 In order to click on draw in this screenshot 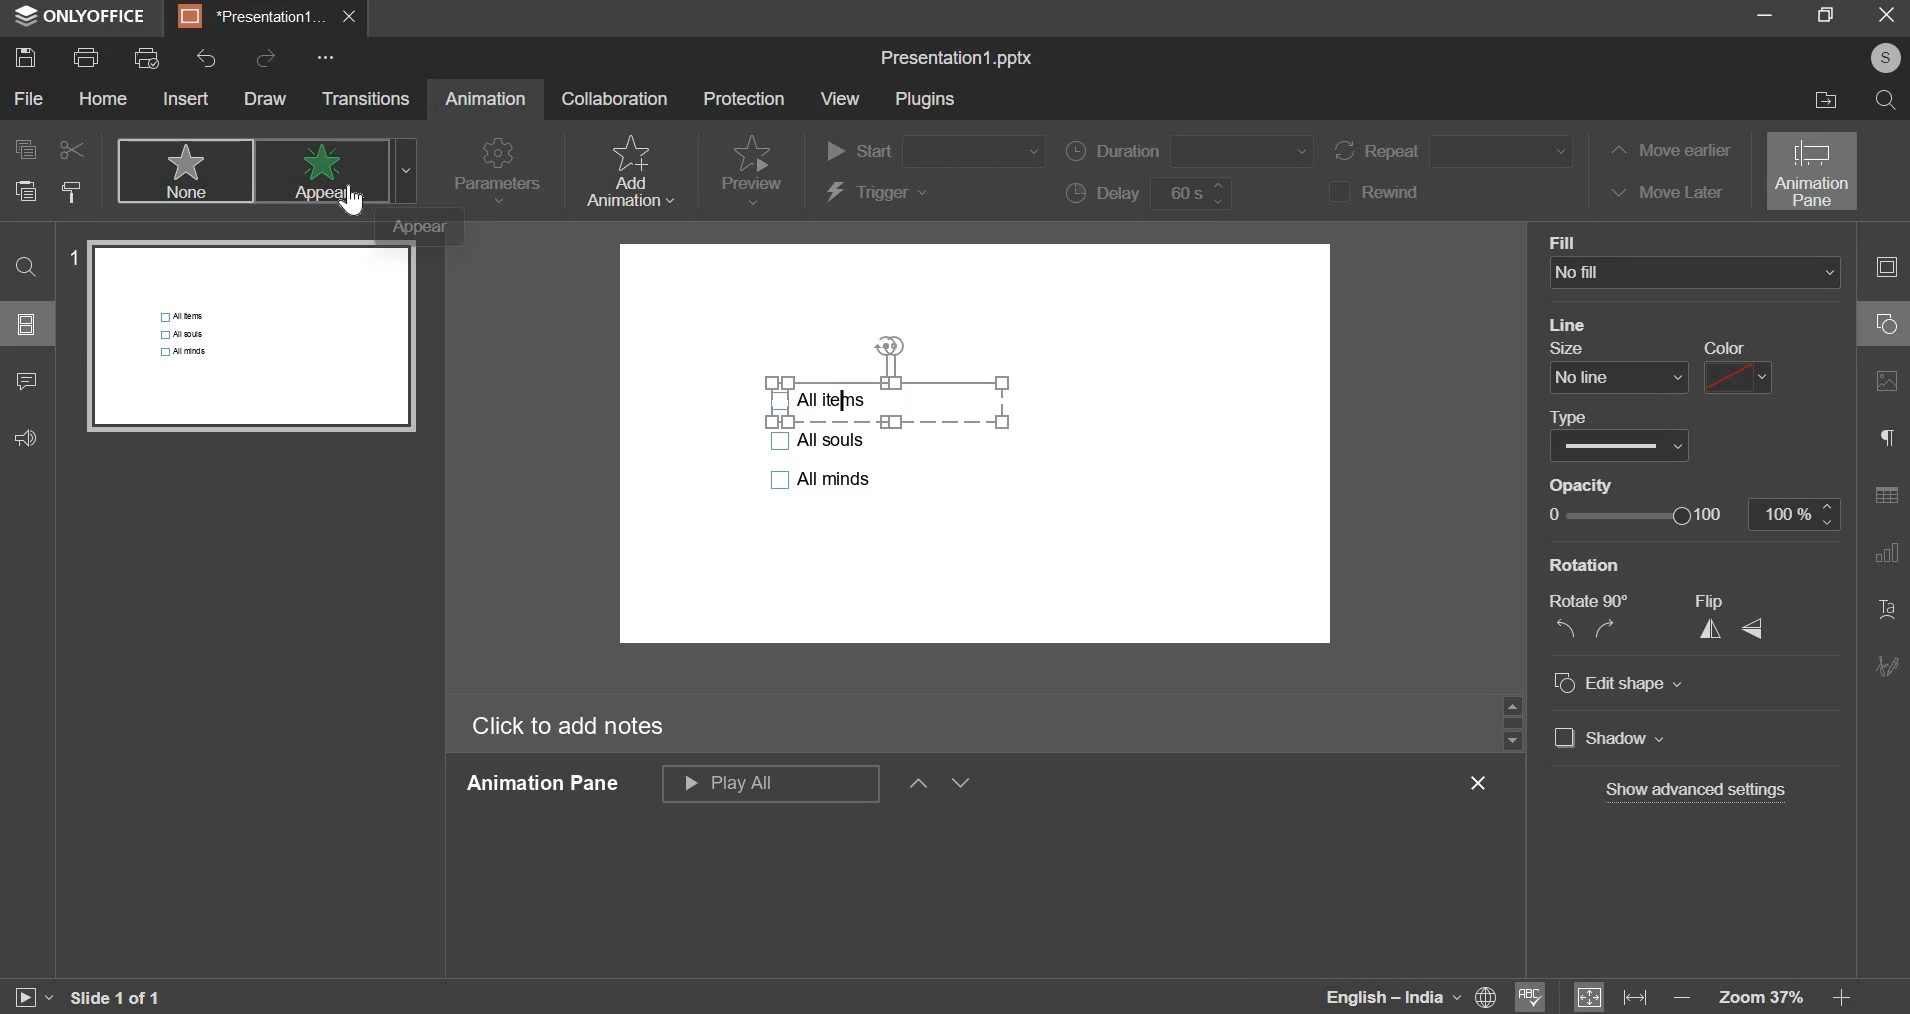, I will do `click(265, 99)`.